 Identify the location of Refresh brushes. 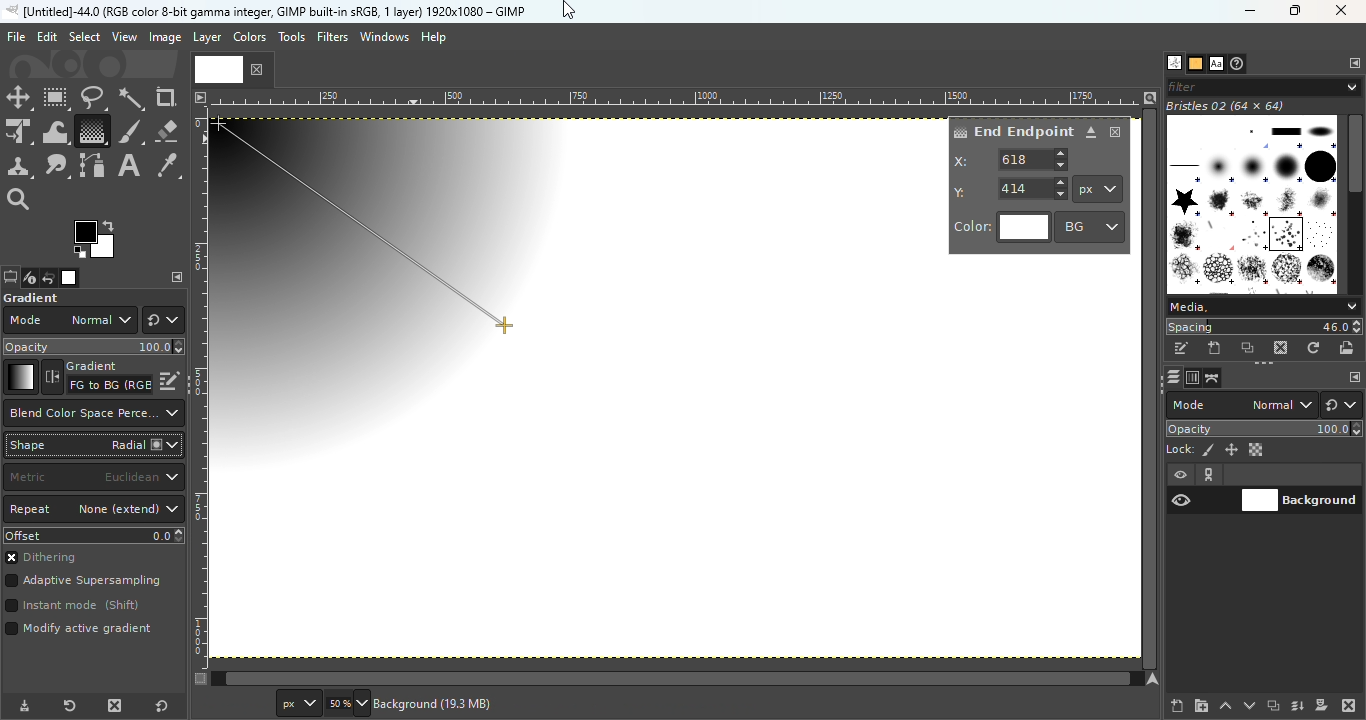
(1314, 348).